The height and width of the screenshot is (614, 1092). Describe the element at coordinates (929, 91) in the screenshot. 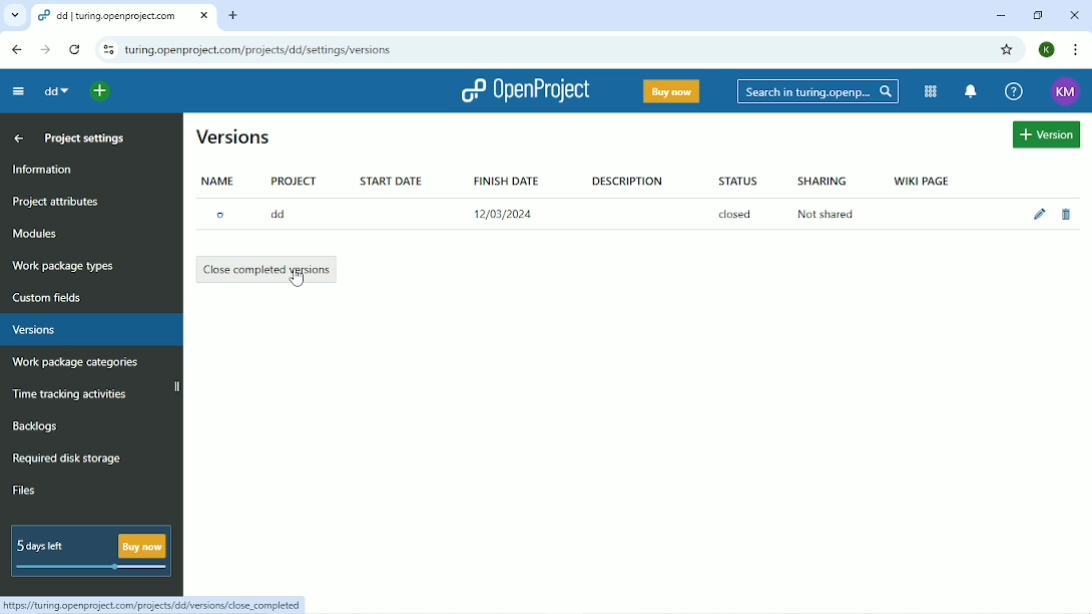

I see `modules` at that location.